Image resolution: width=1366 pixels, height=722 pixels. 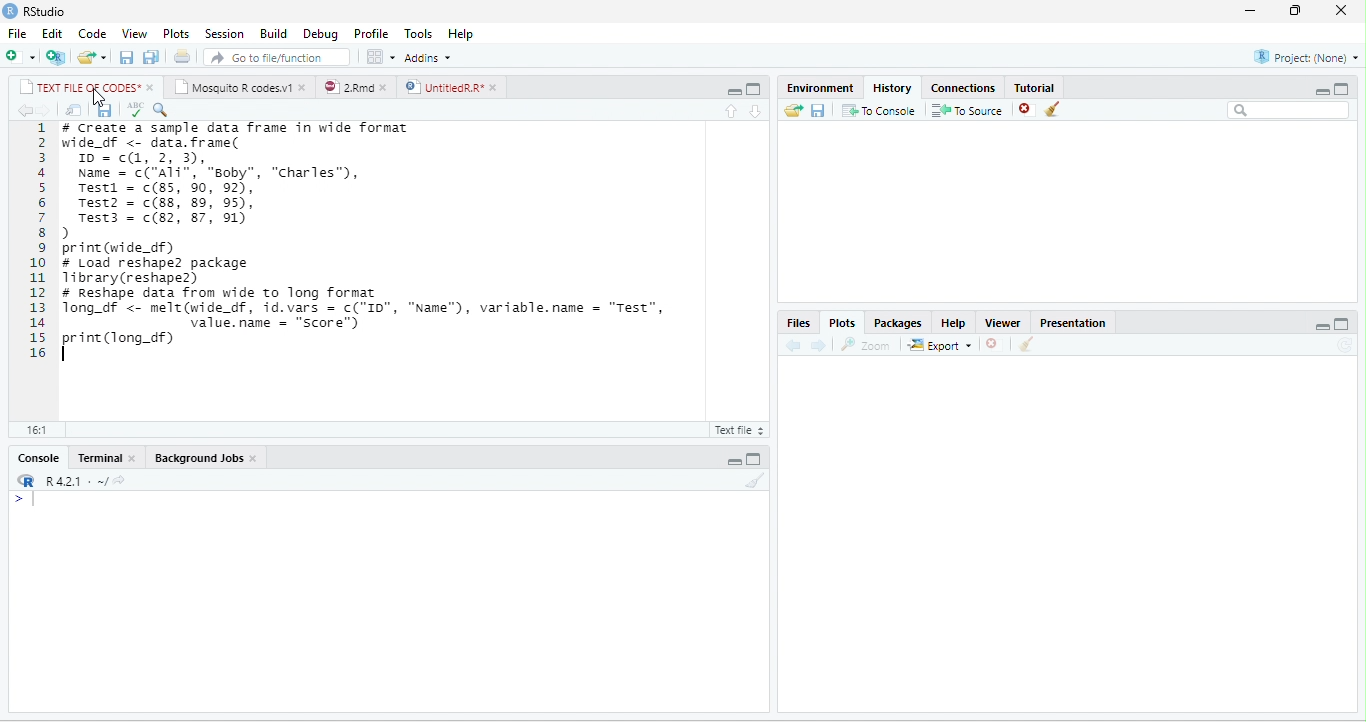 What do you see at coordinates (794, 346) in the screenshot?
I see `back` at bounding box center [794, 346].